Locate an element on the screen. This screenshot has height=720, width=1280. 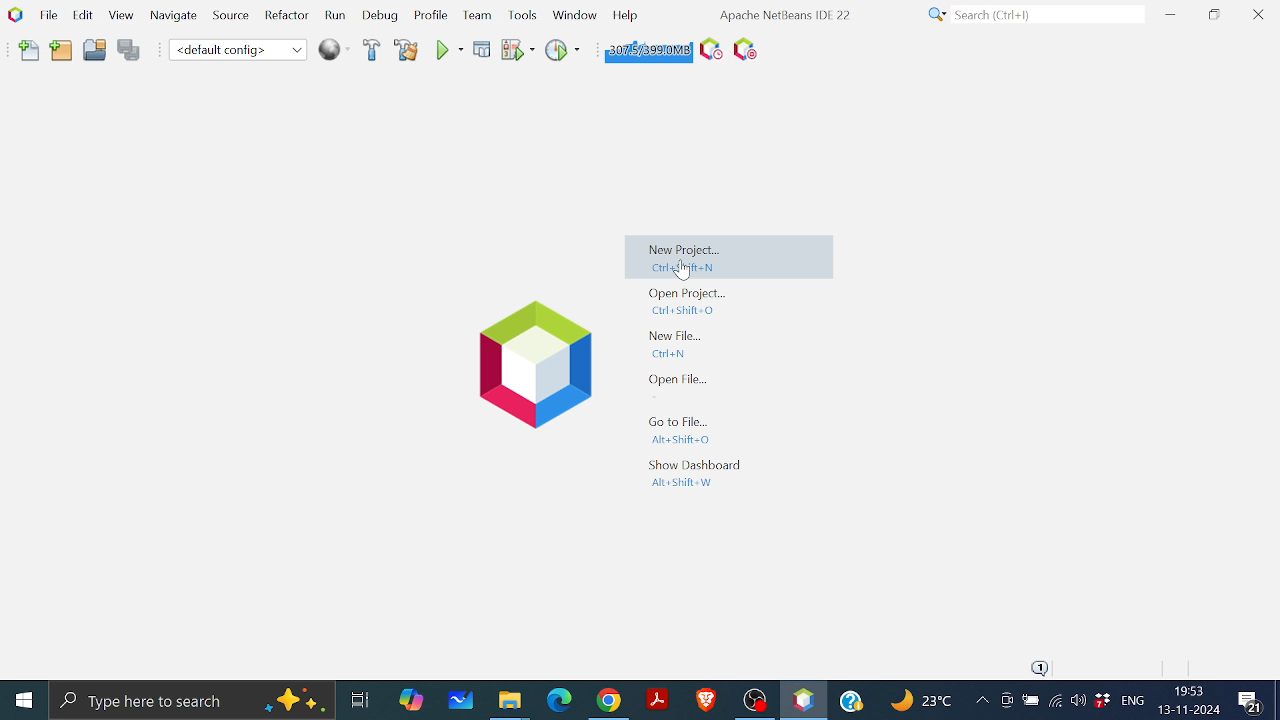
Run is located at coordinates (334, 16).